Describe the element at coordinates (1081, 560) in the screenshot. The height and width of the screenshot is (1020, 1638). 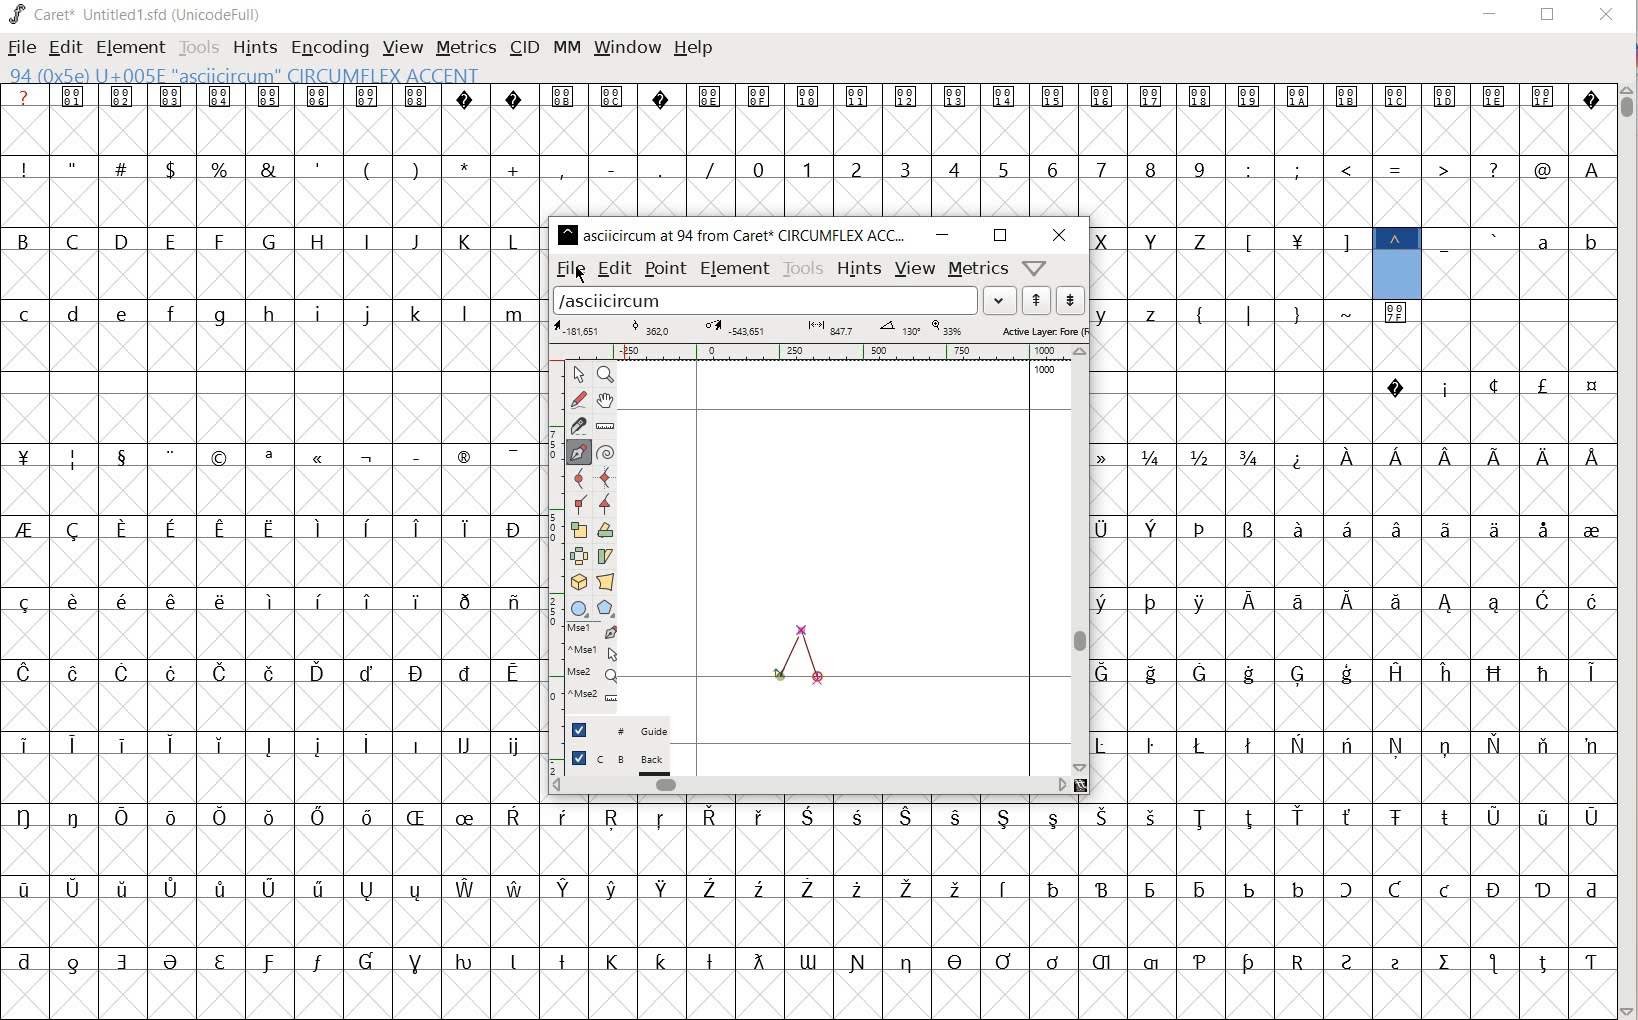
I see `scrollbar` at that location.